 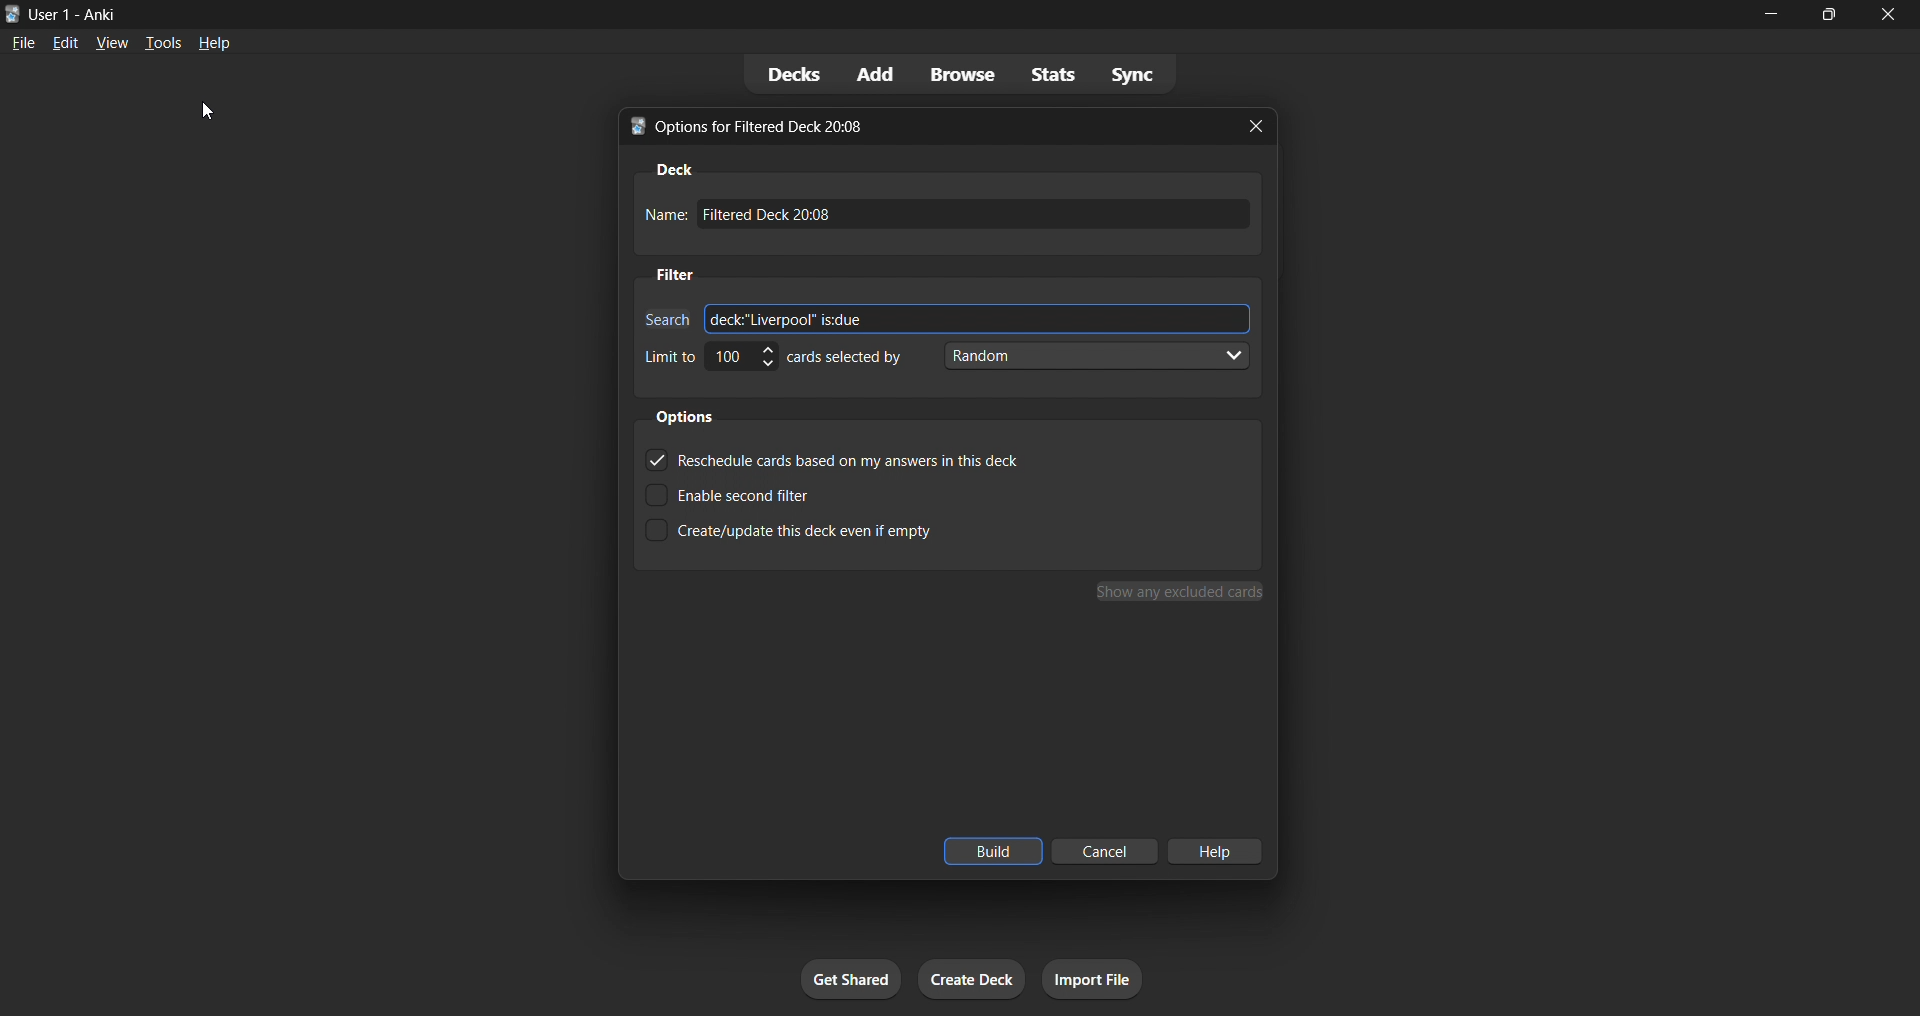 I want to click on tools, so click(x=163, y=44).